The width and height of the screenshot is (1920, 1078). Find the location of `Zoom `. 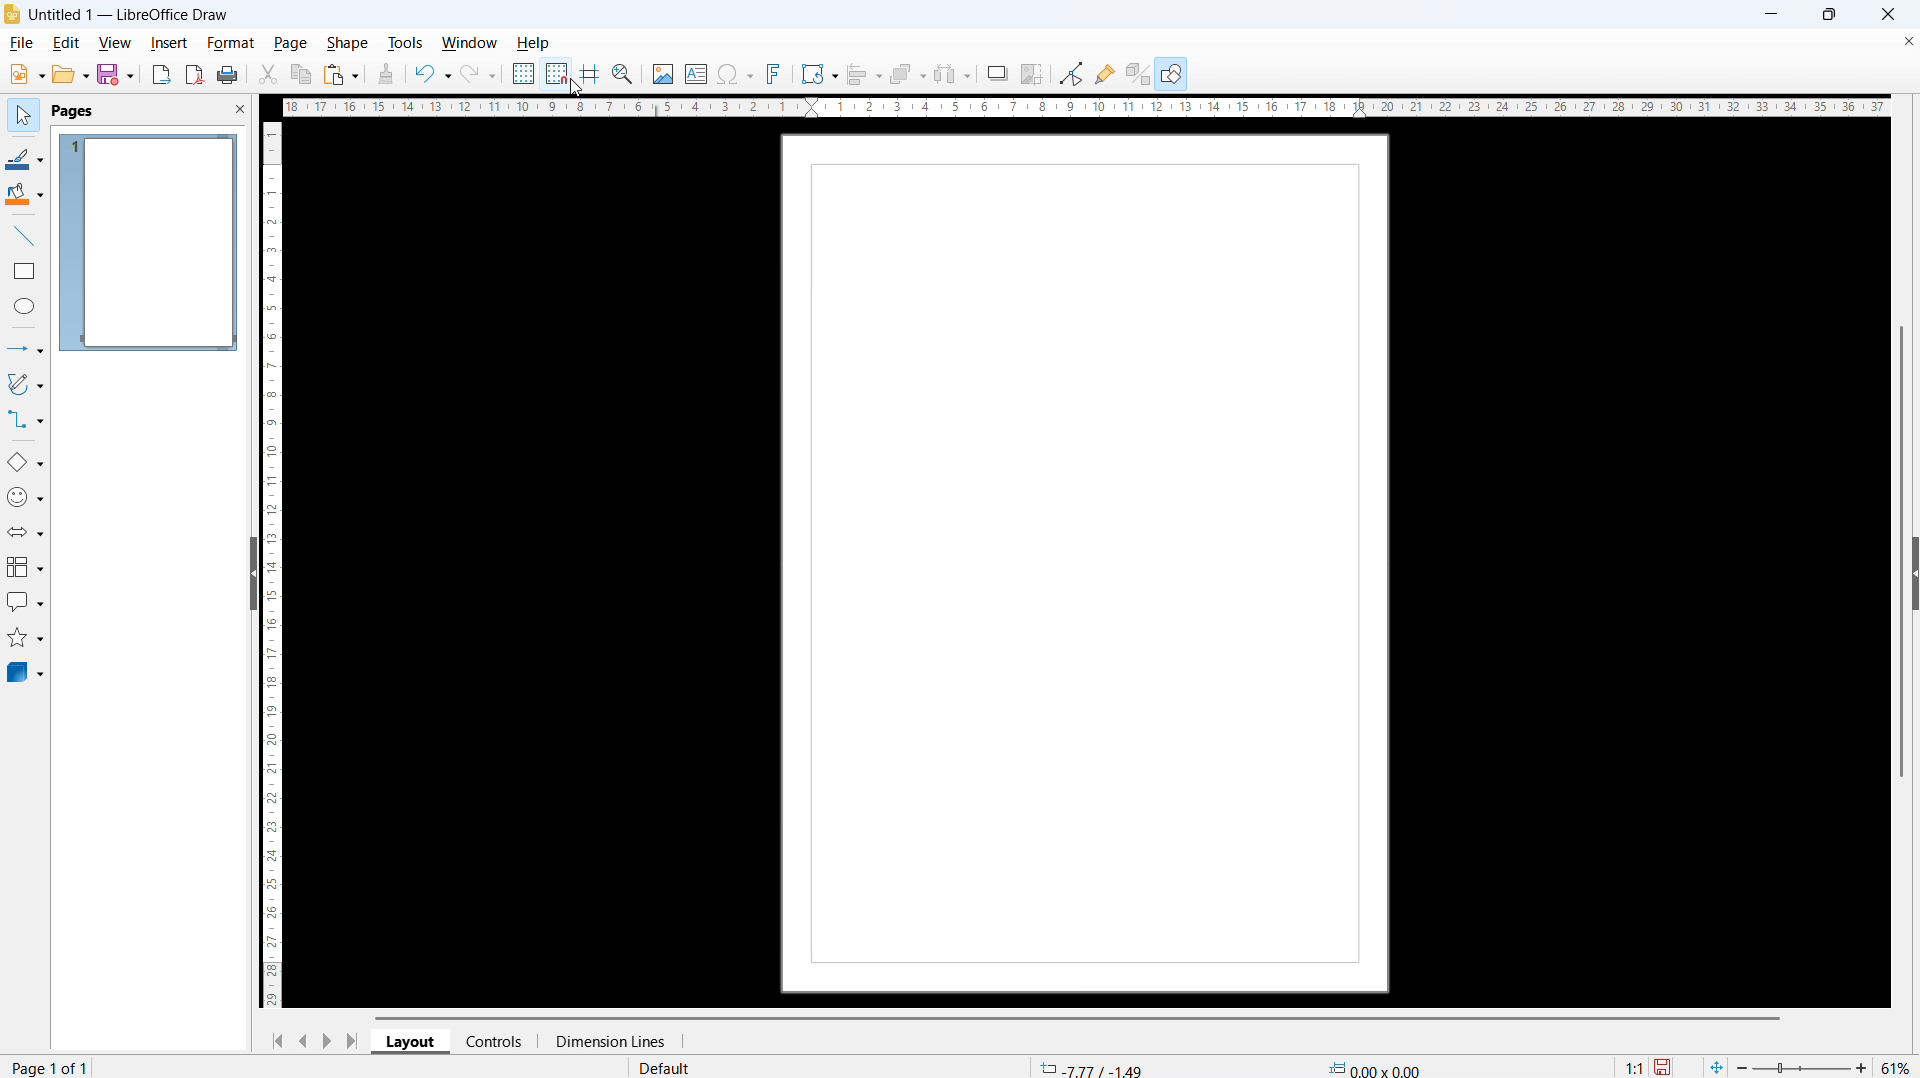

Zoom  is located at coordinates (625, 74).